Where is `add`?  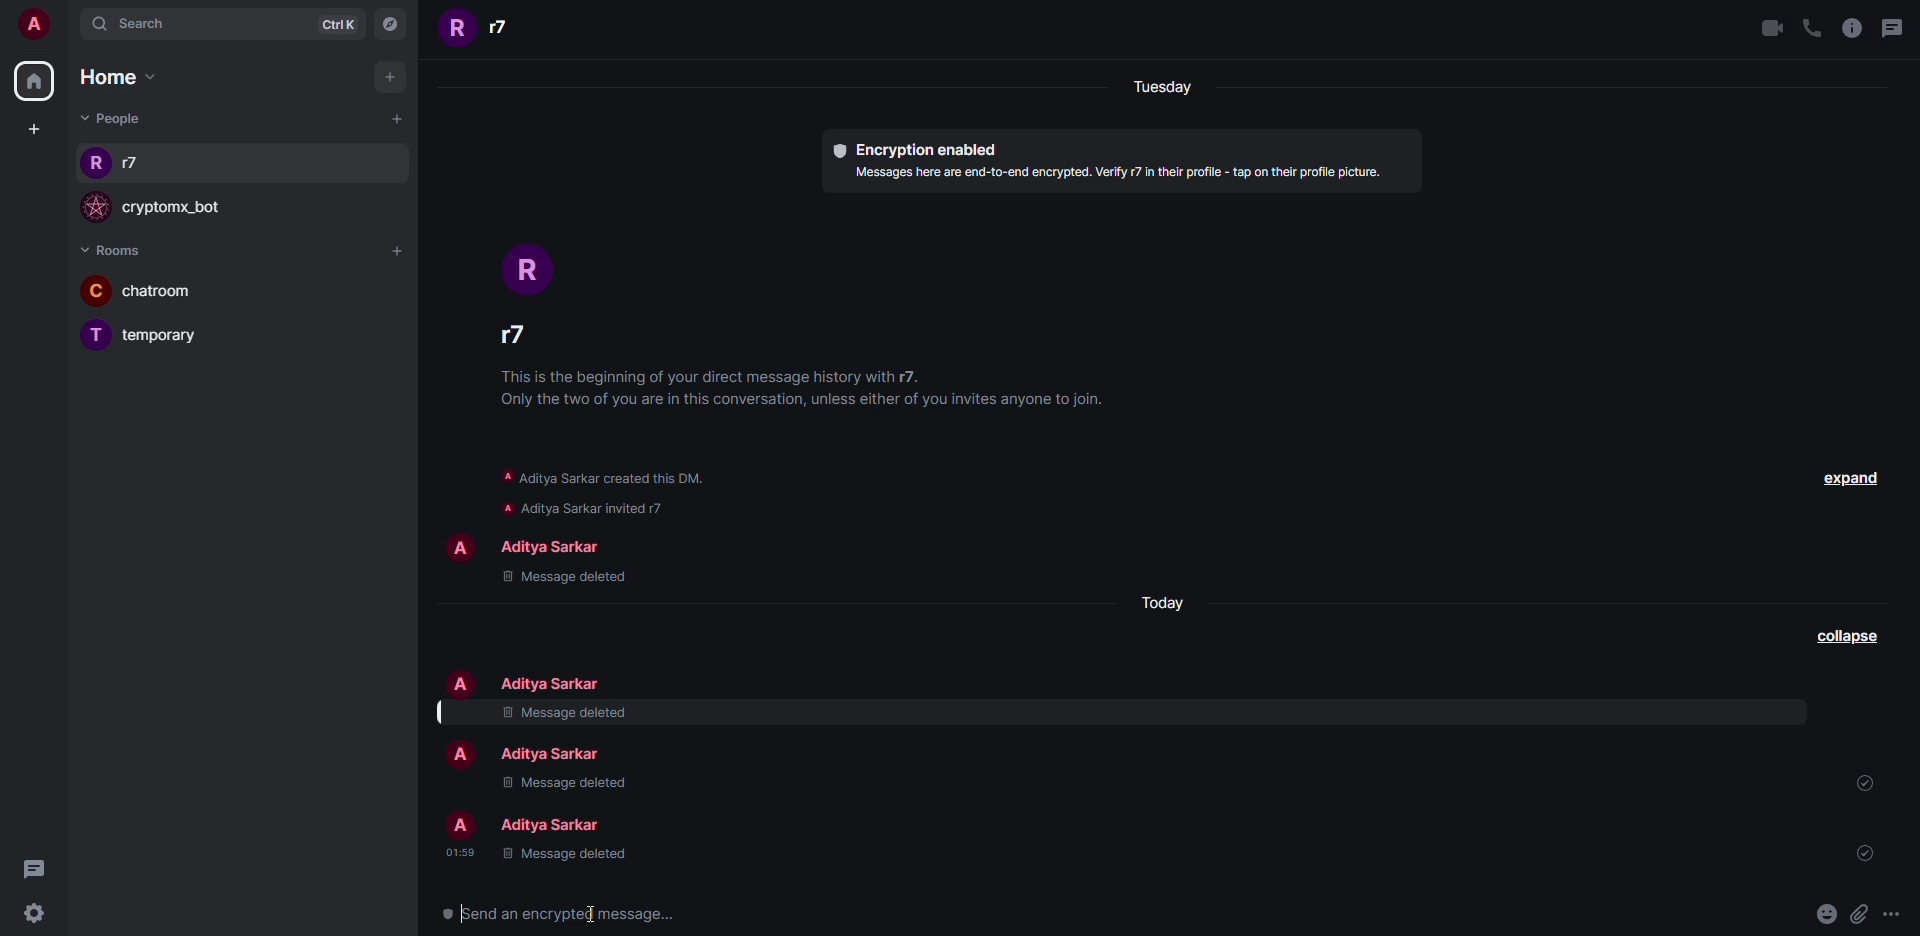
add is located at coordinates (396, 120).